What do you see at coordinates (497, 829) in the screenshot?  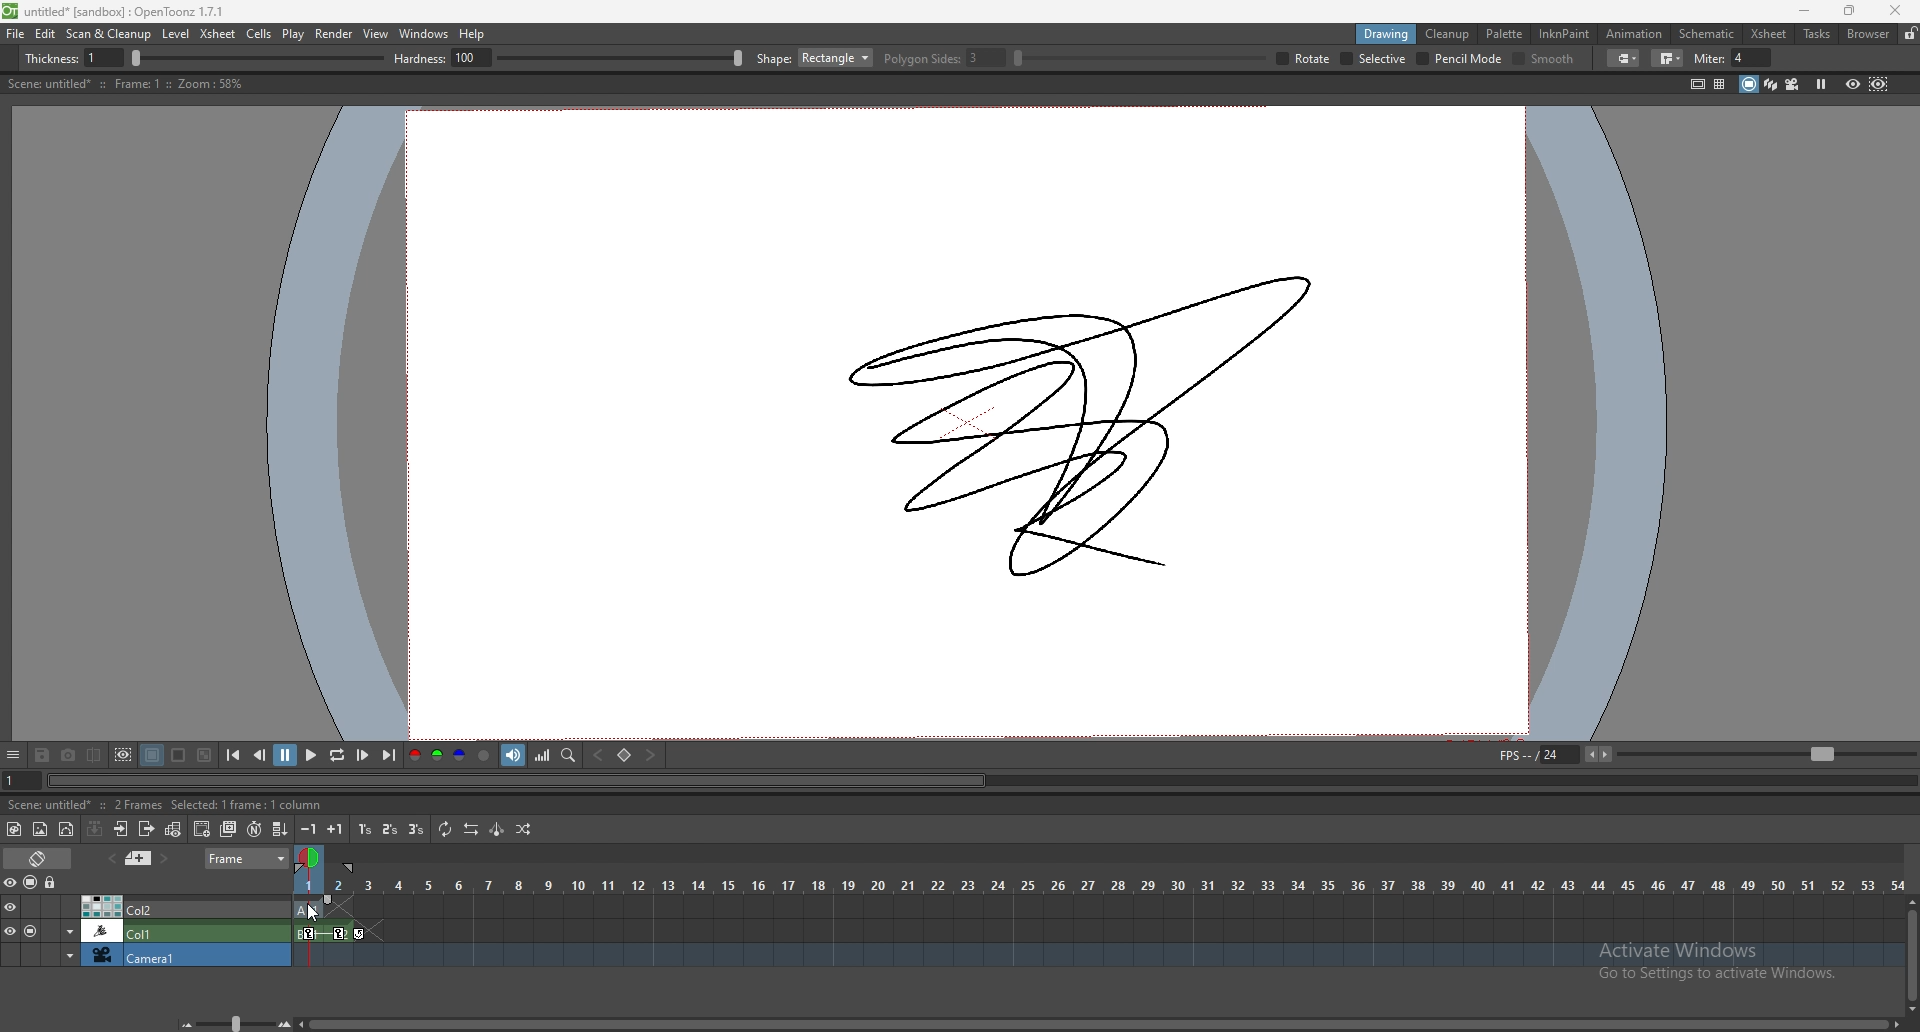 I see `swing` at bounding box center [497, 829].